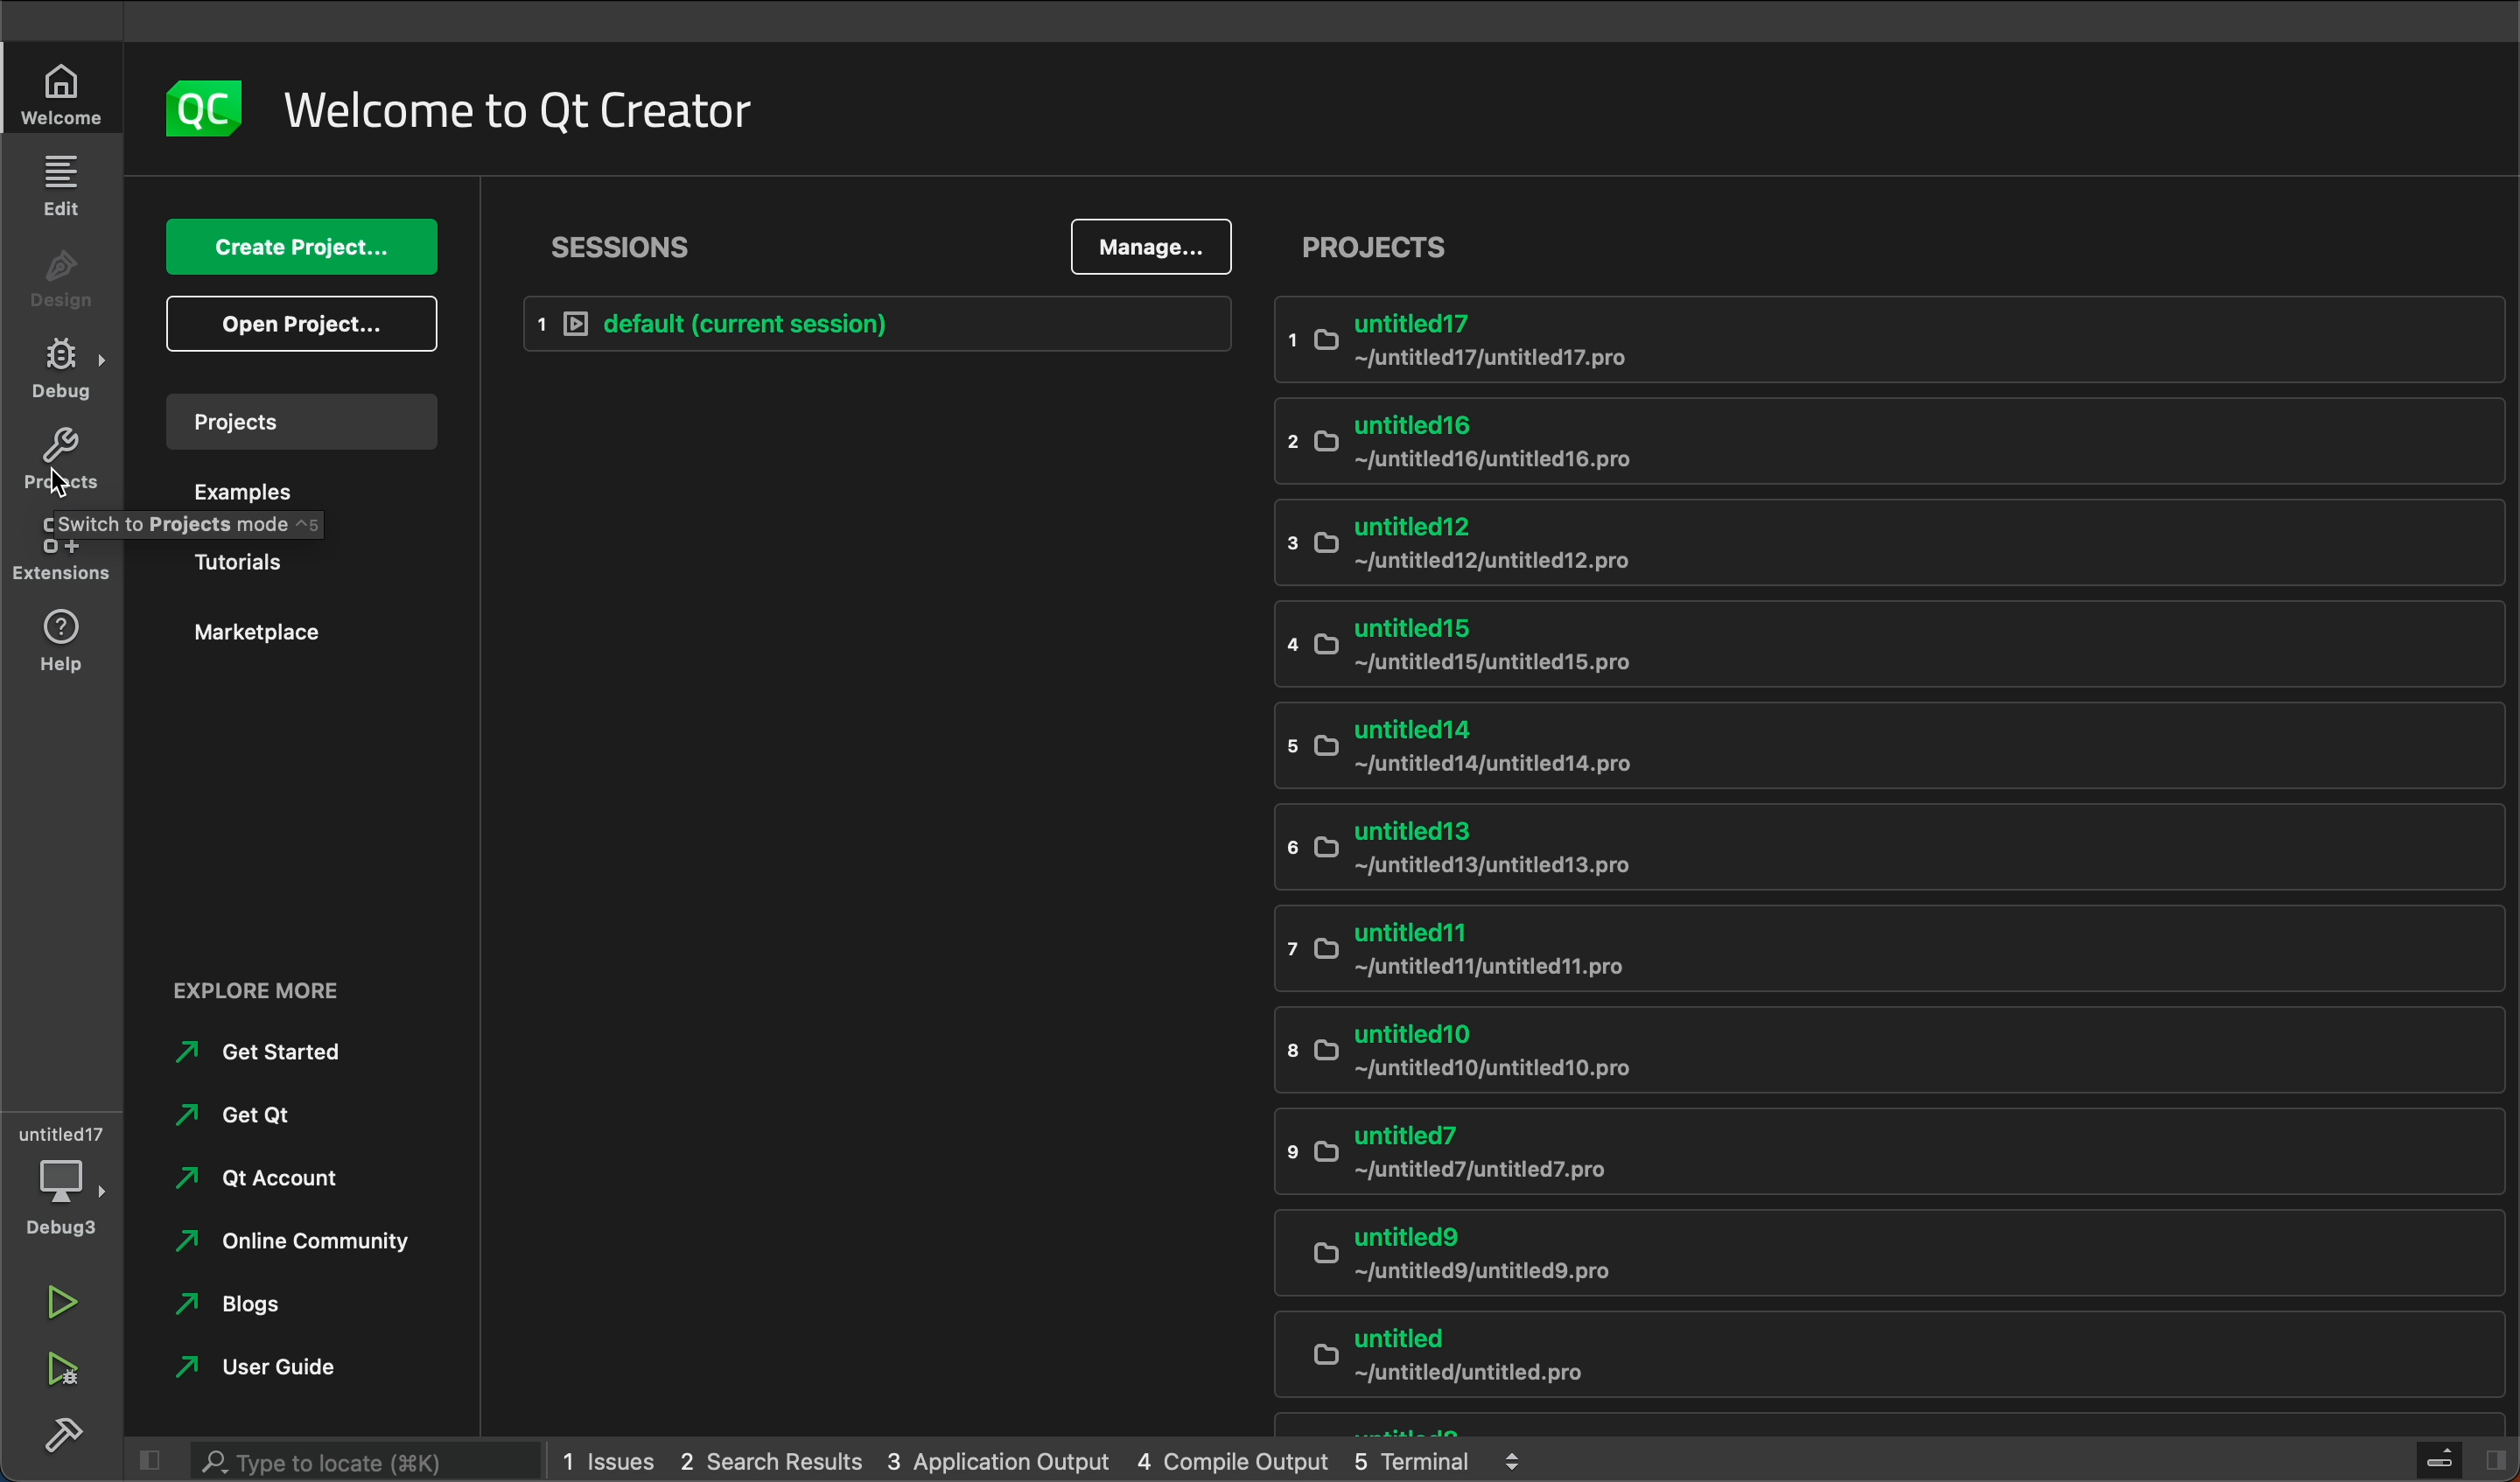 This screenshot has height=1482, width=2520. What do you see at coordinates (2459, 1457) in the screenshot?
I see `sidebat toggle ` at bounding box center [2459, 1457].